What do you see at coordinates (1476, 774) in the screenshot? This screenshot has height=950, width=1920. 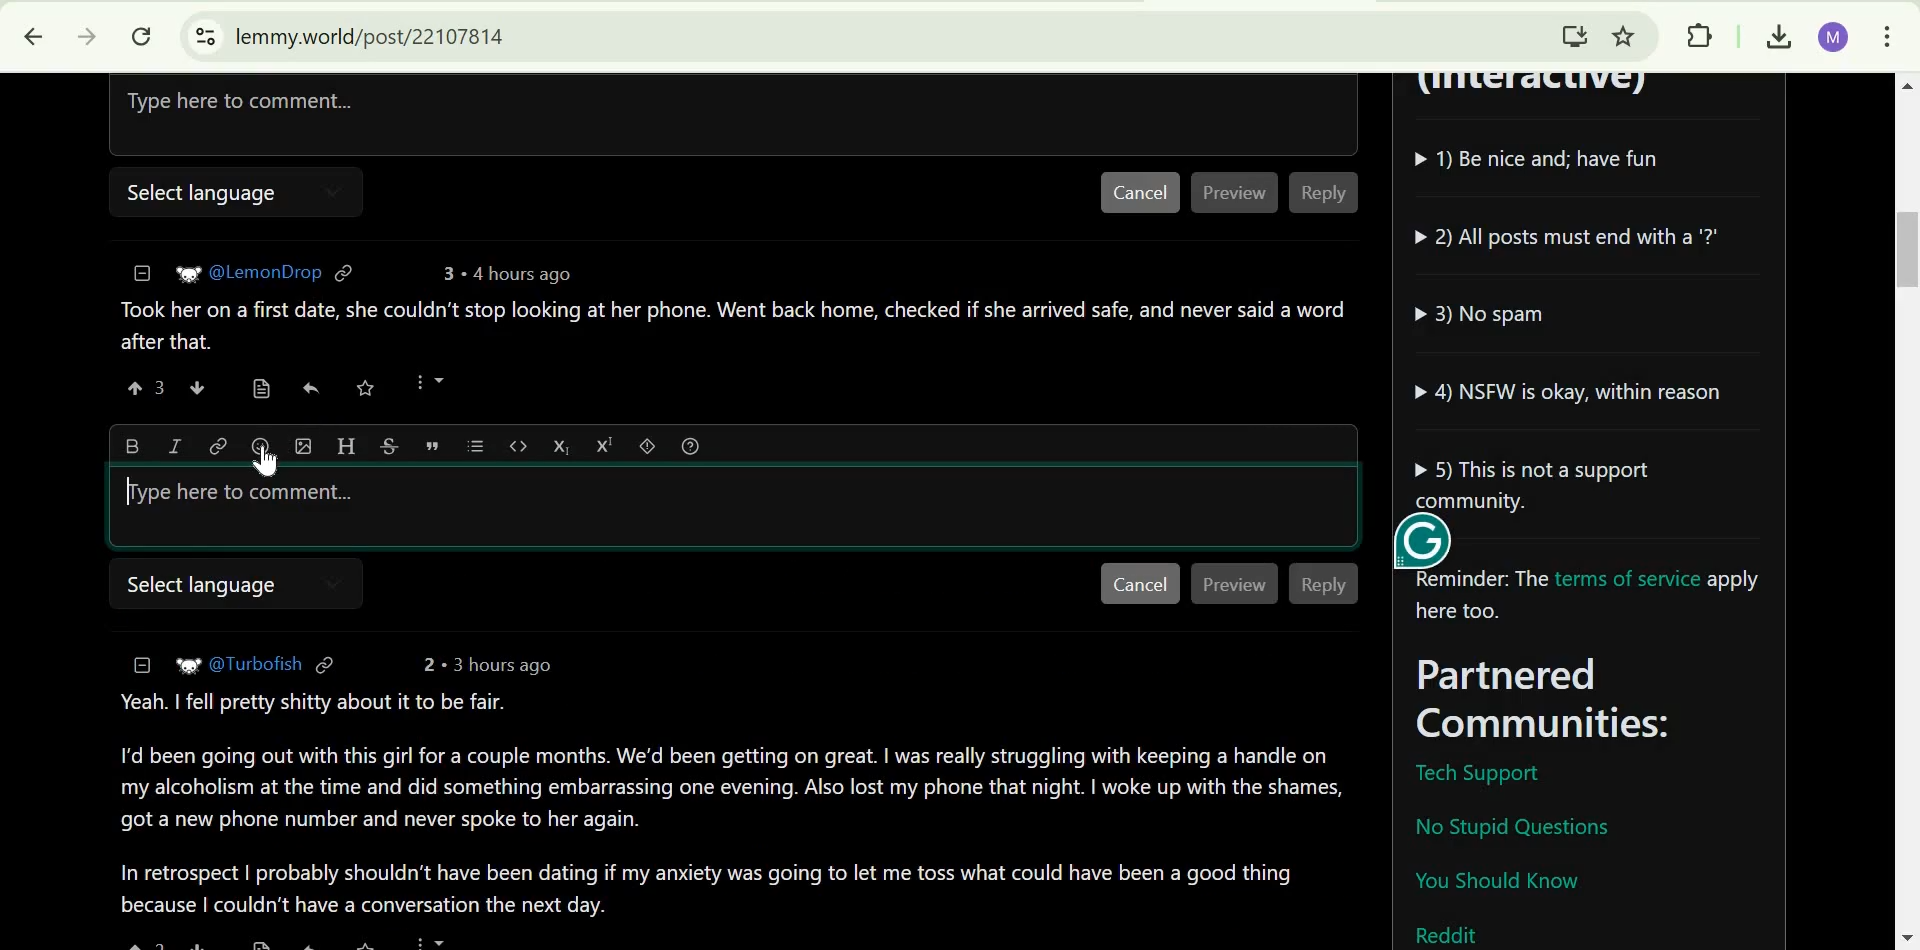 I see `Tech Support` at bounding box center [1476, 774].